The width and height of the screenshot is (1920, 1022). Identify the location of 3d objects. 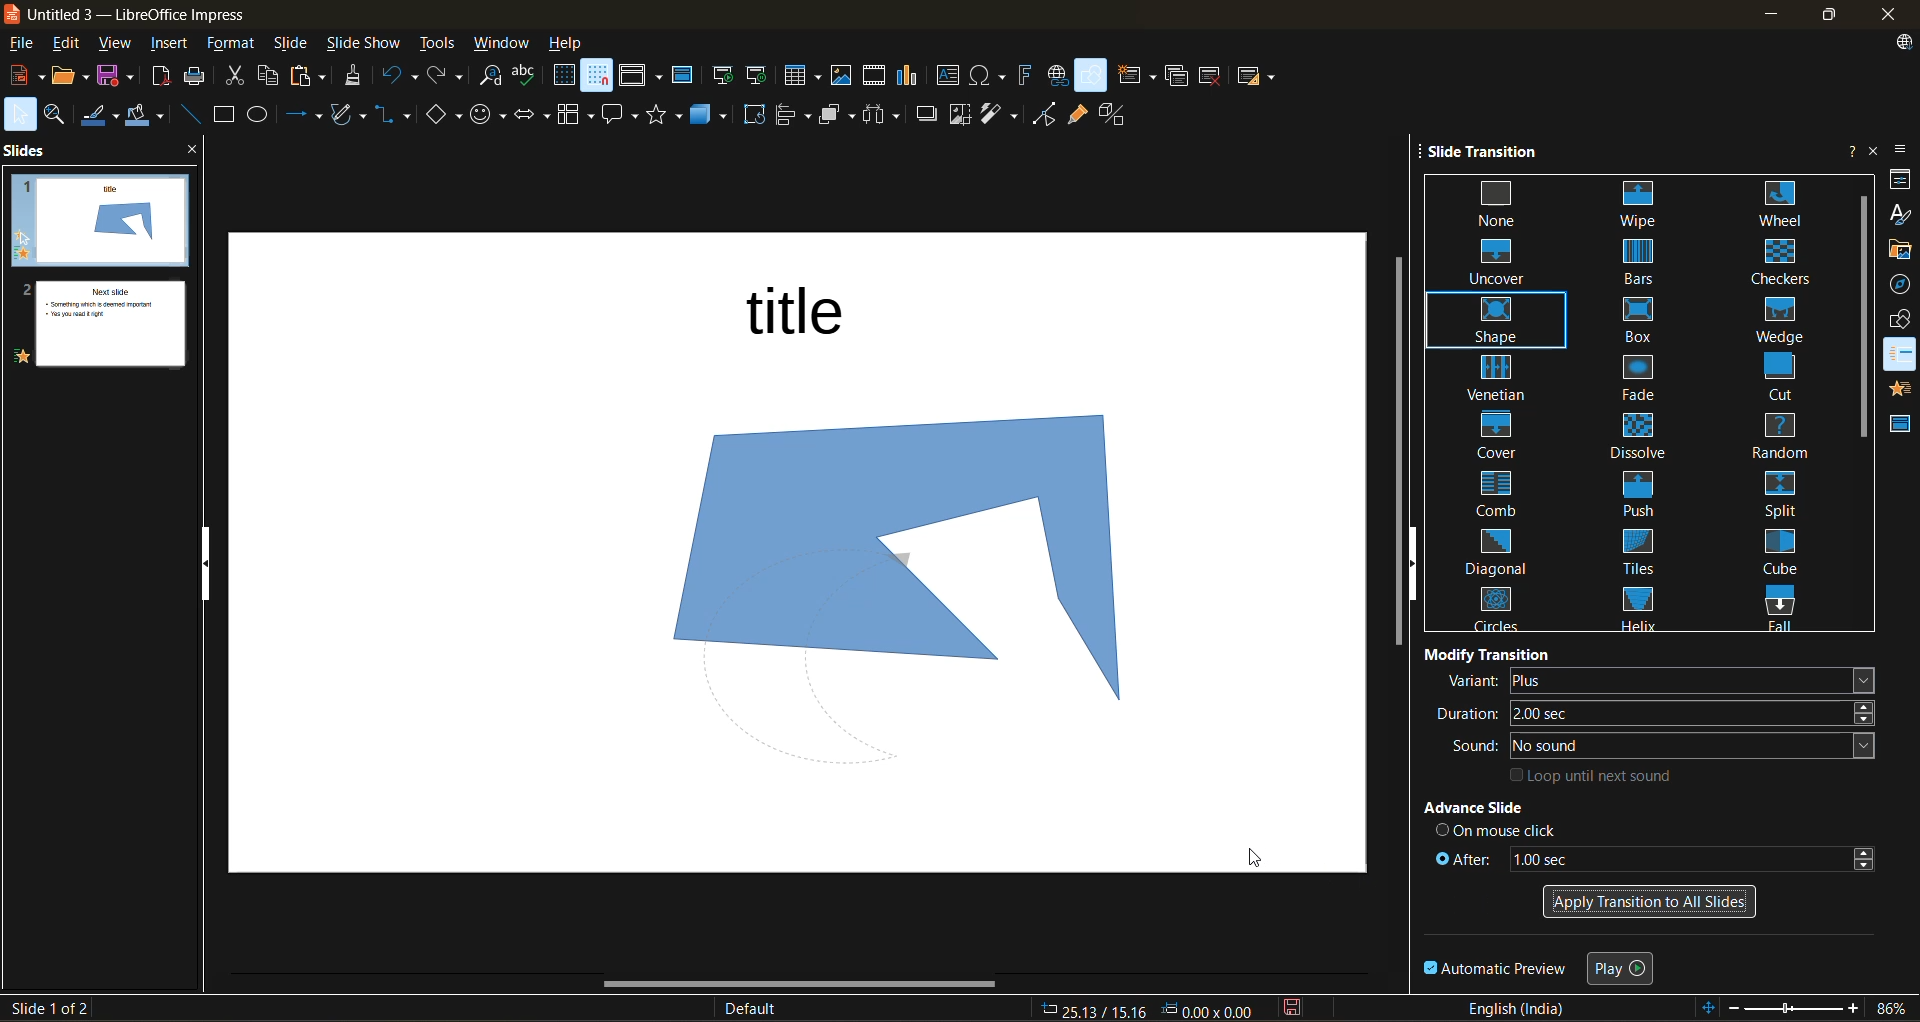
(714, 114).